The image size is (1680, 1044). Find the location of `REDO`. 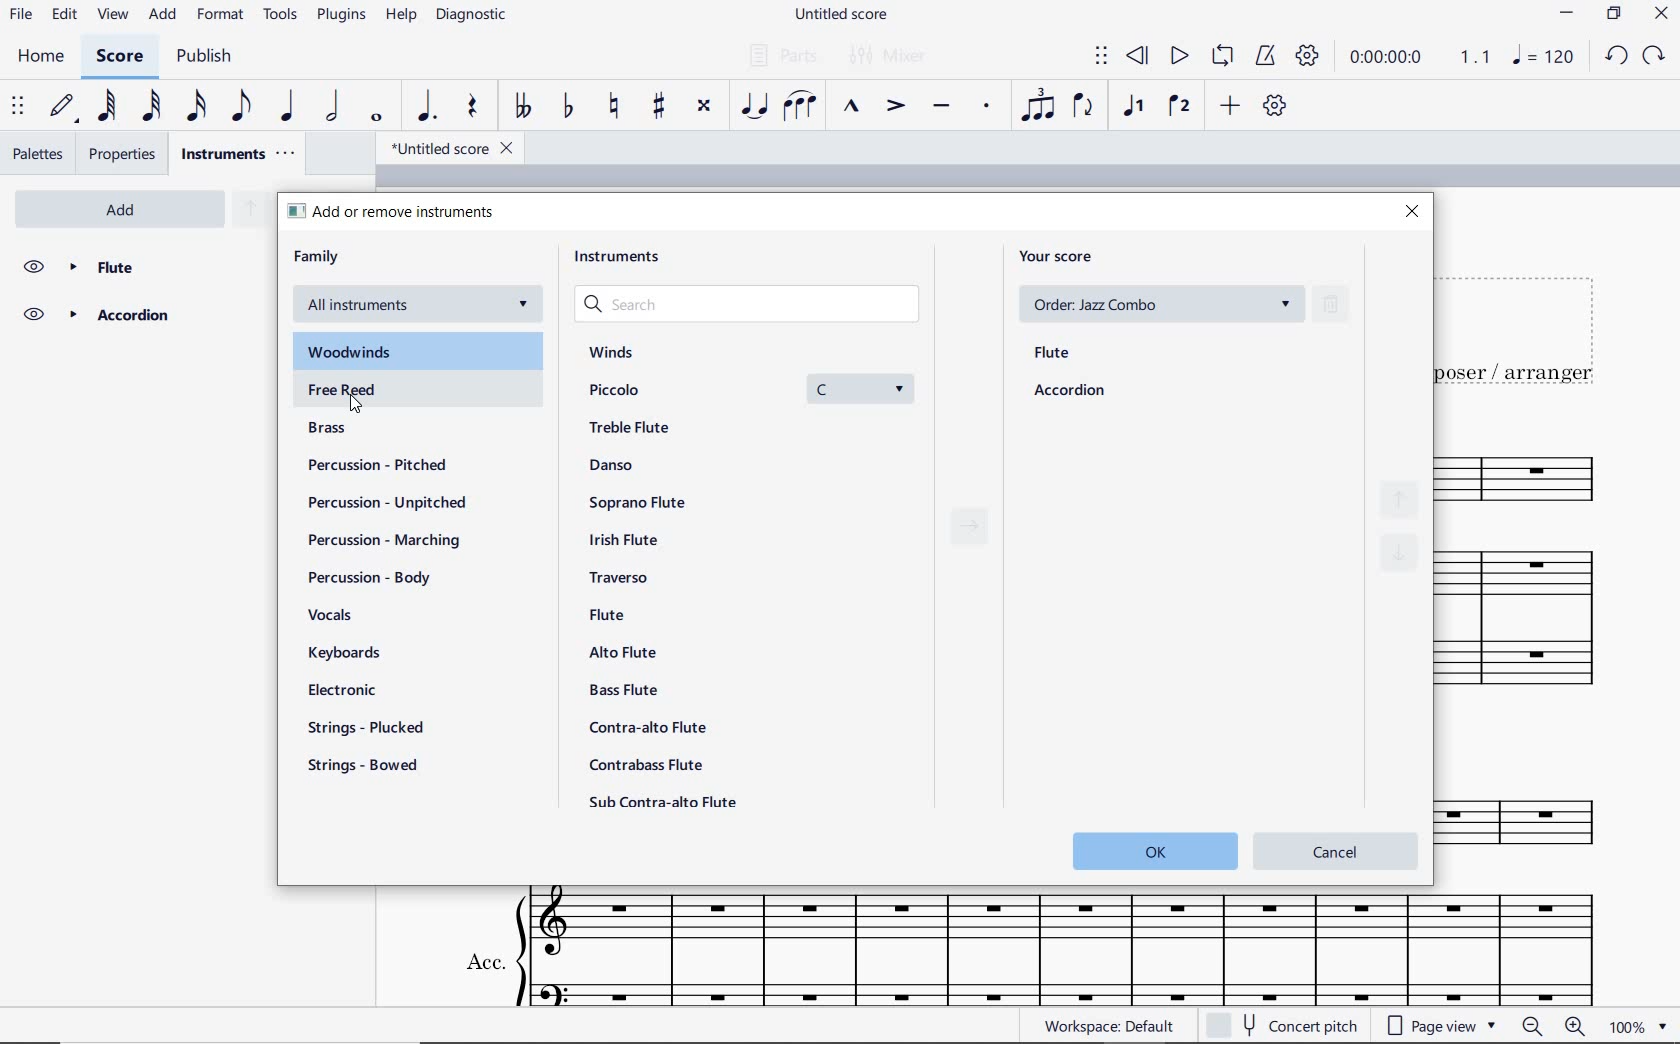

REDO is located at coordinates (1655, 56).